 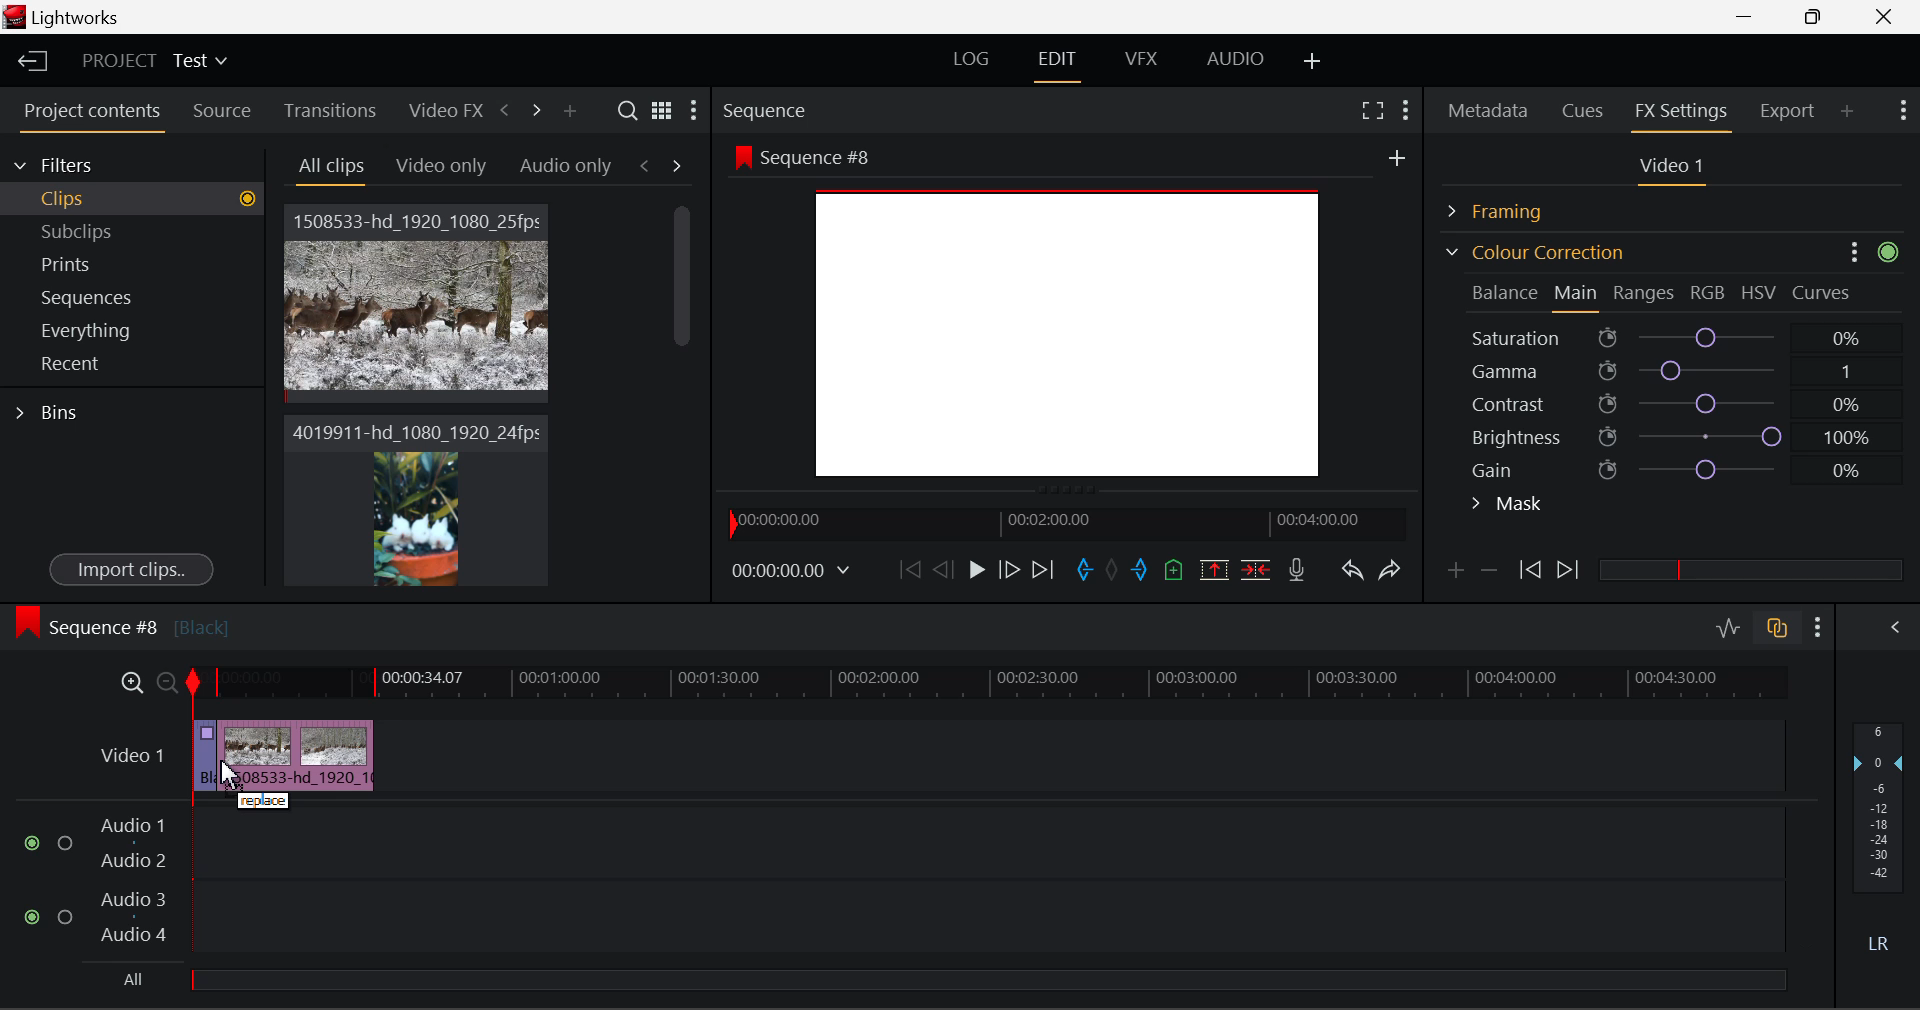 What do you see at coordinates (62, 19) in the screenshot?
I see `Window Title` at bounding box center [62, 19].